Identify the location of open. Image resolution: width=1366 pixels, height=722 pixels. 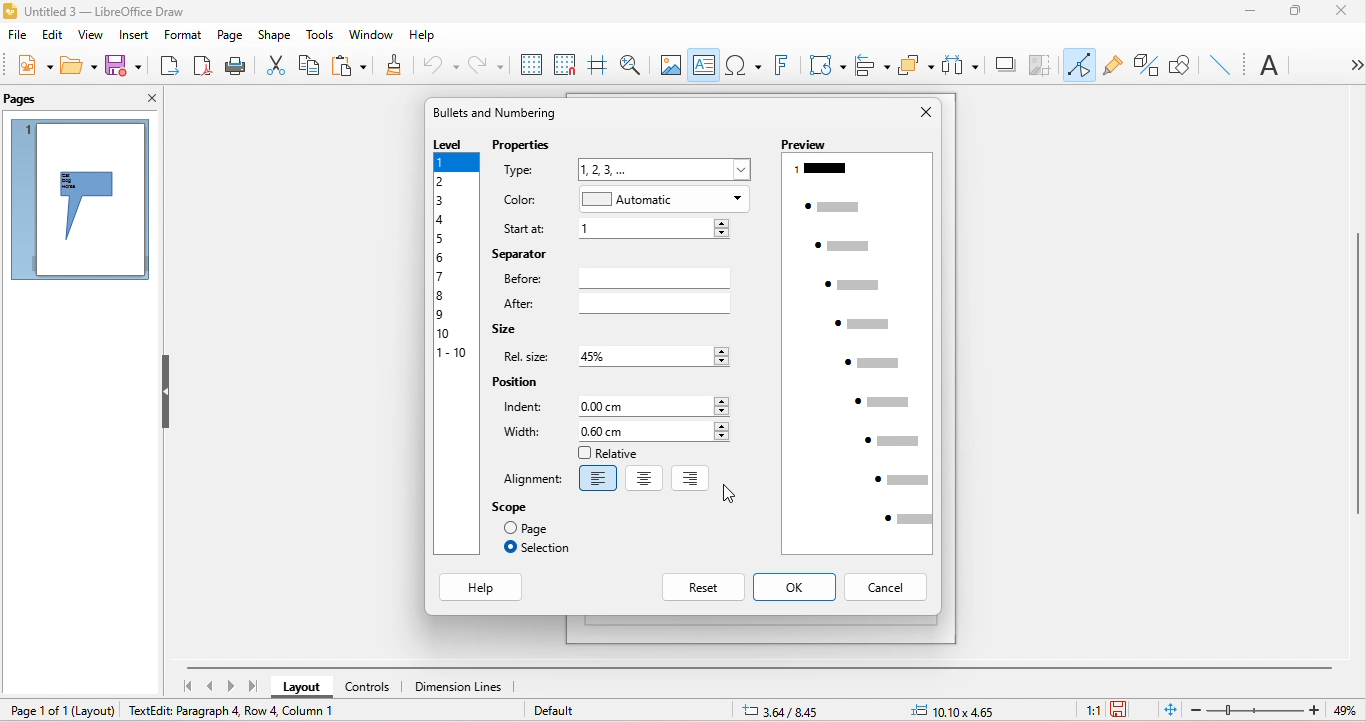
(77, 65).